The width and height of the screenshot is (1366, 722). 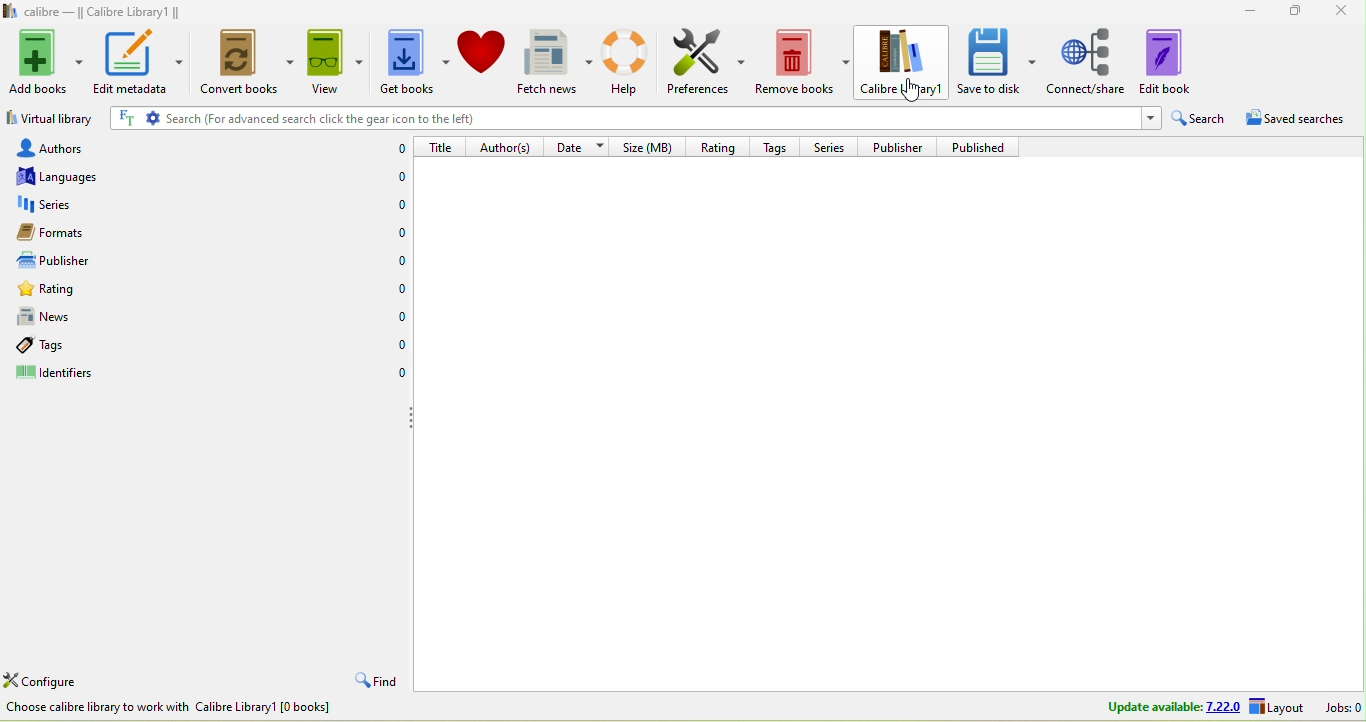 I want to click on hide, so click(x=410, y=419).